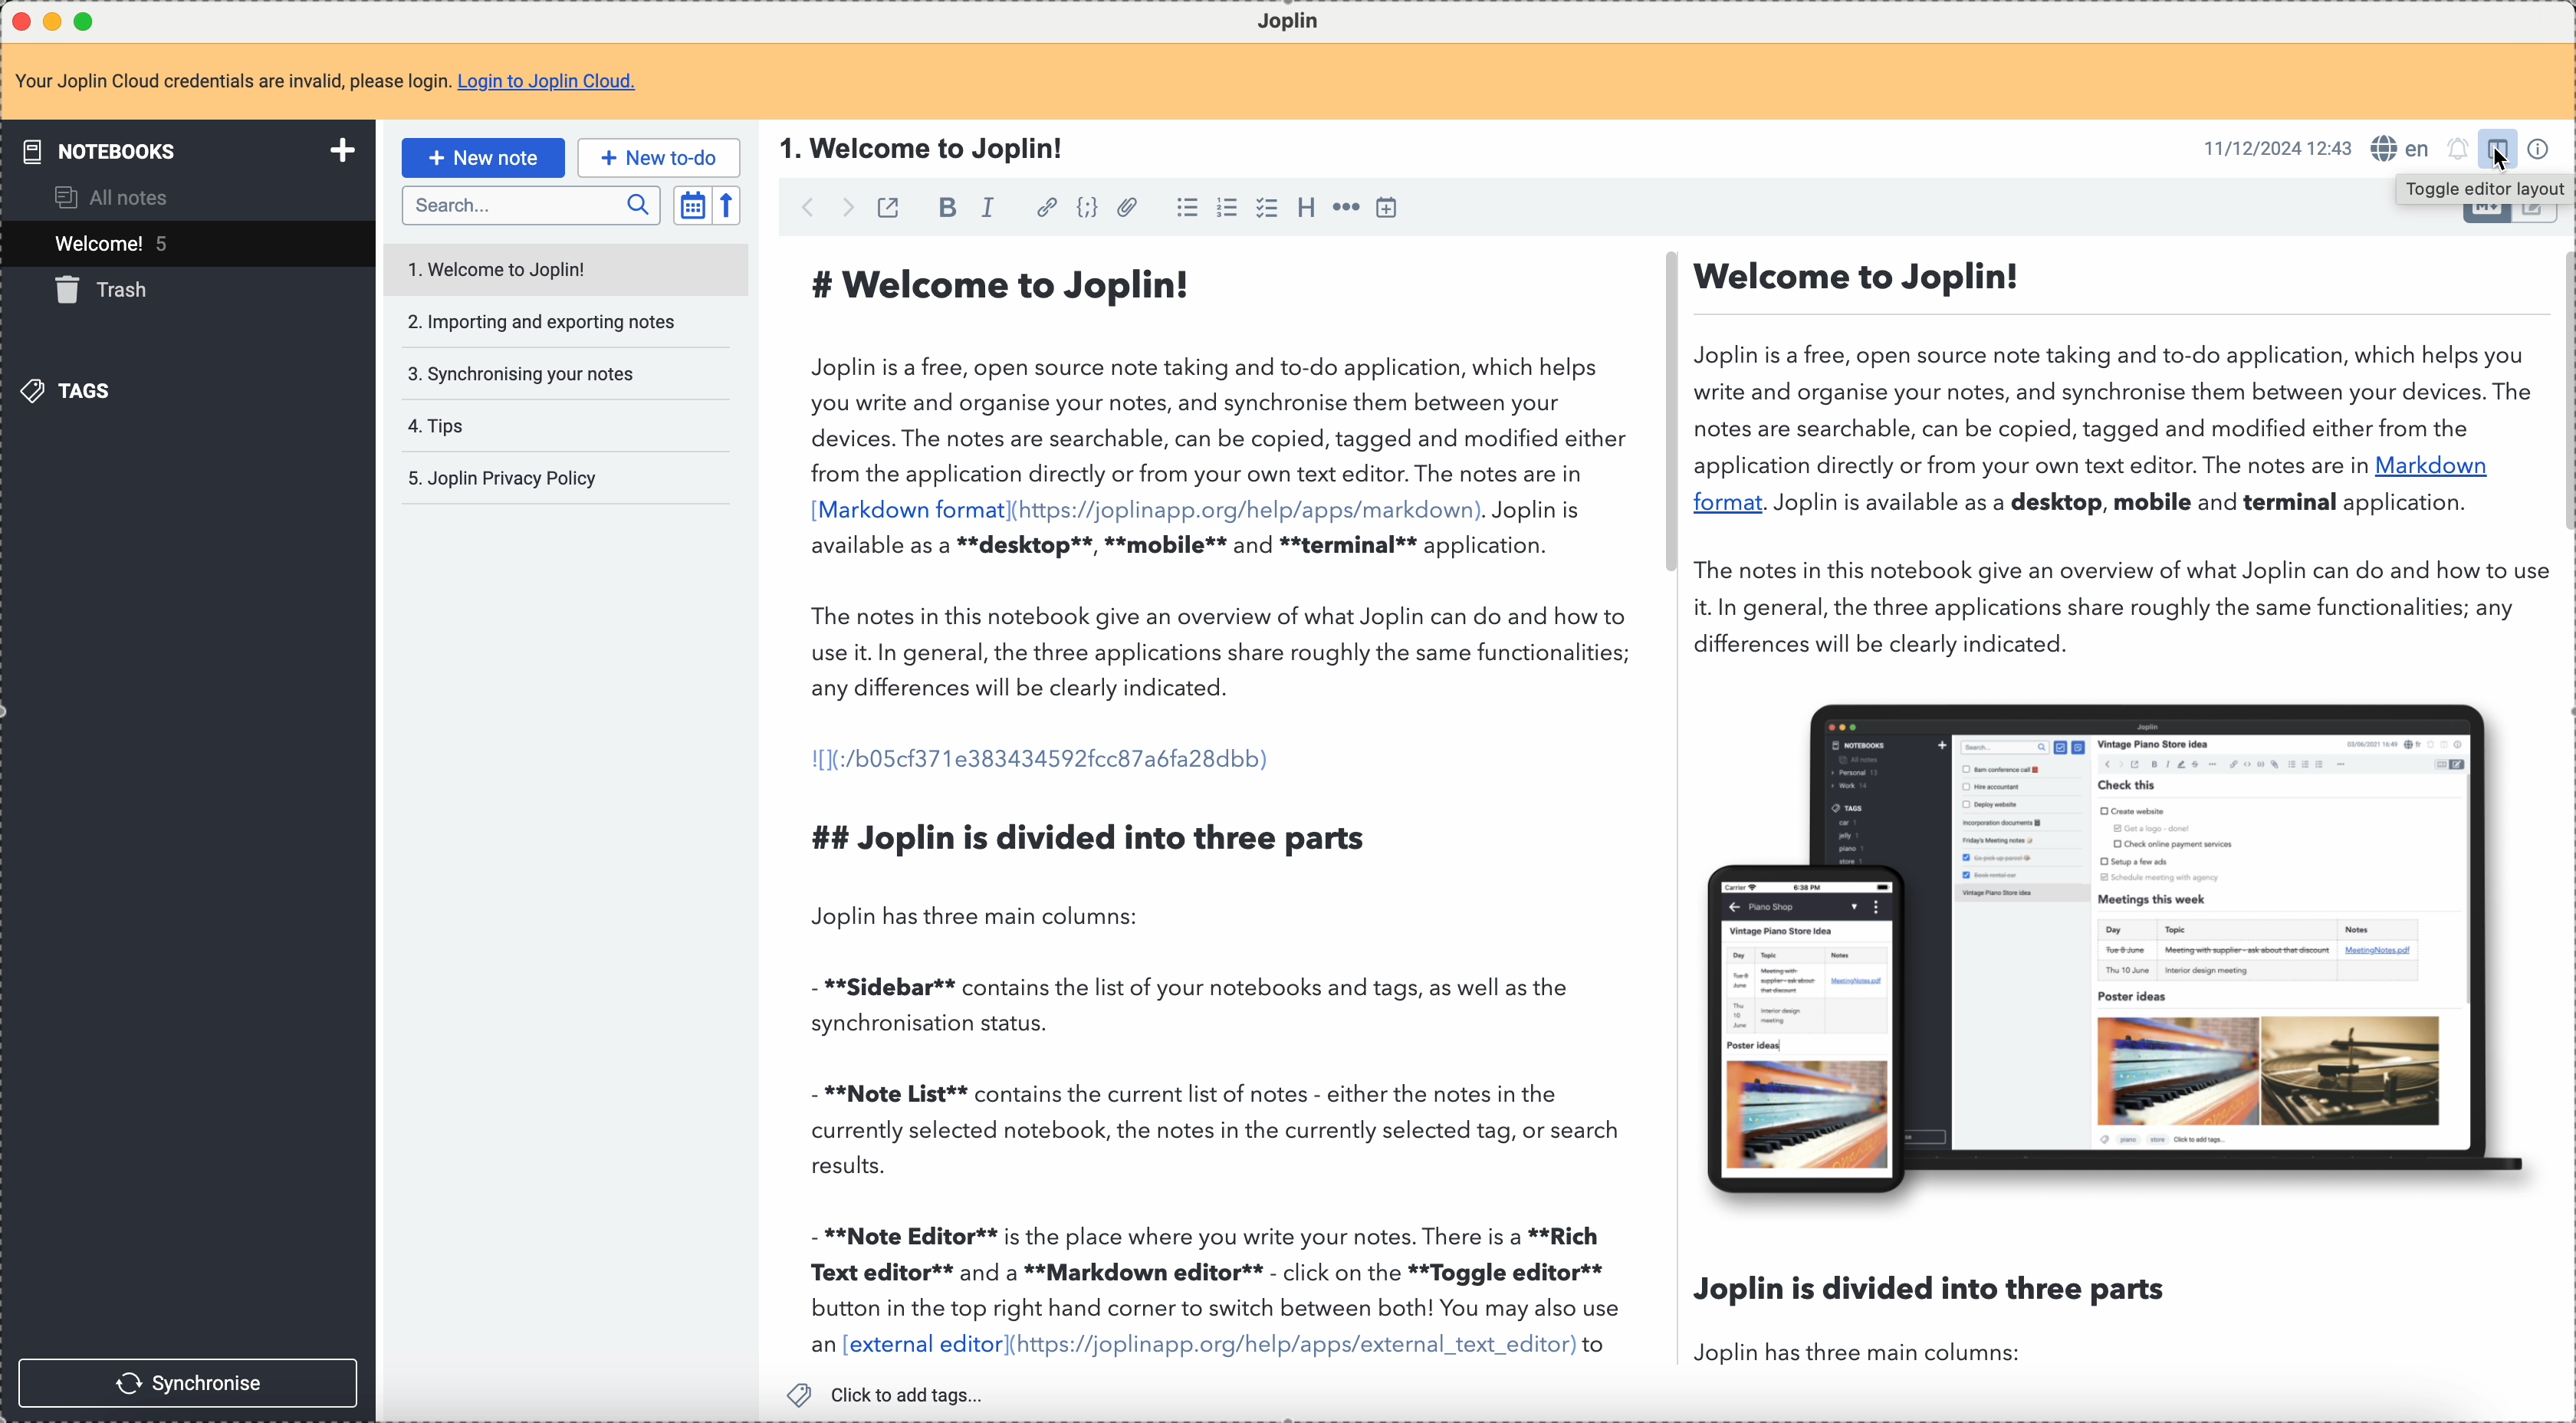 The height and width of the screenshot is (1423, 2576). Describe the element at coordinates (983, 917) in the screenshot. I see `Joplin has three main columns:` at that location.